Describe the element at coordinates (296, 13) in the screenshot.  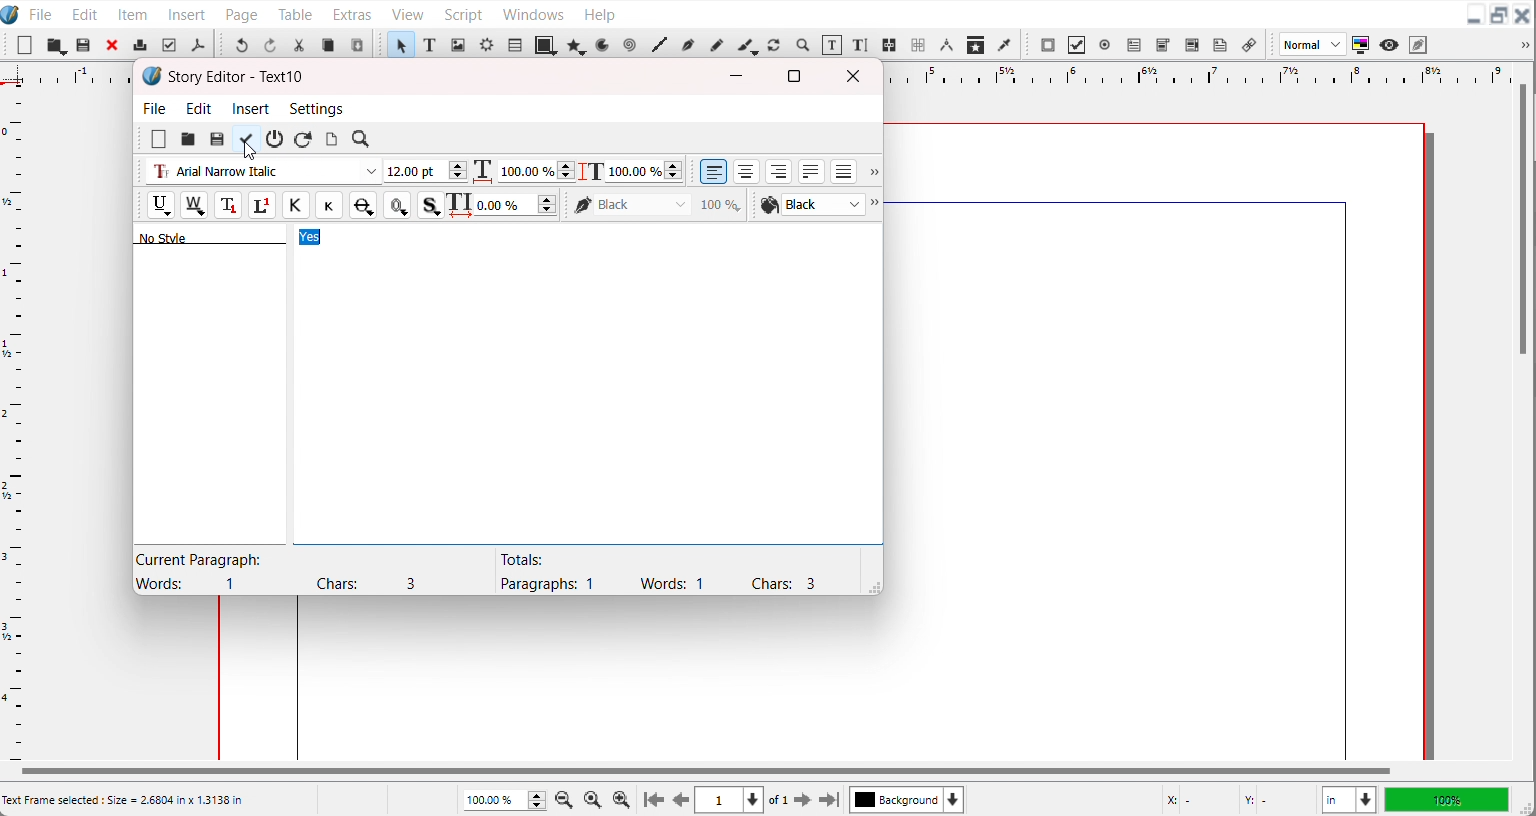
I see `Table` at that location.